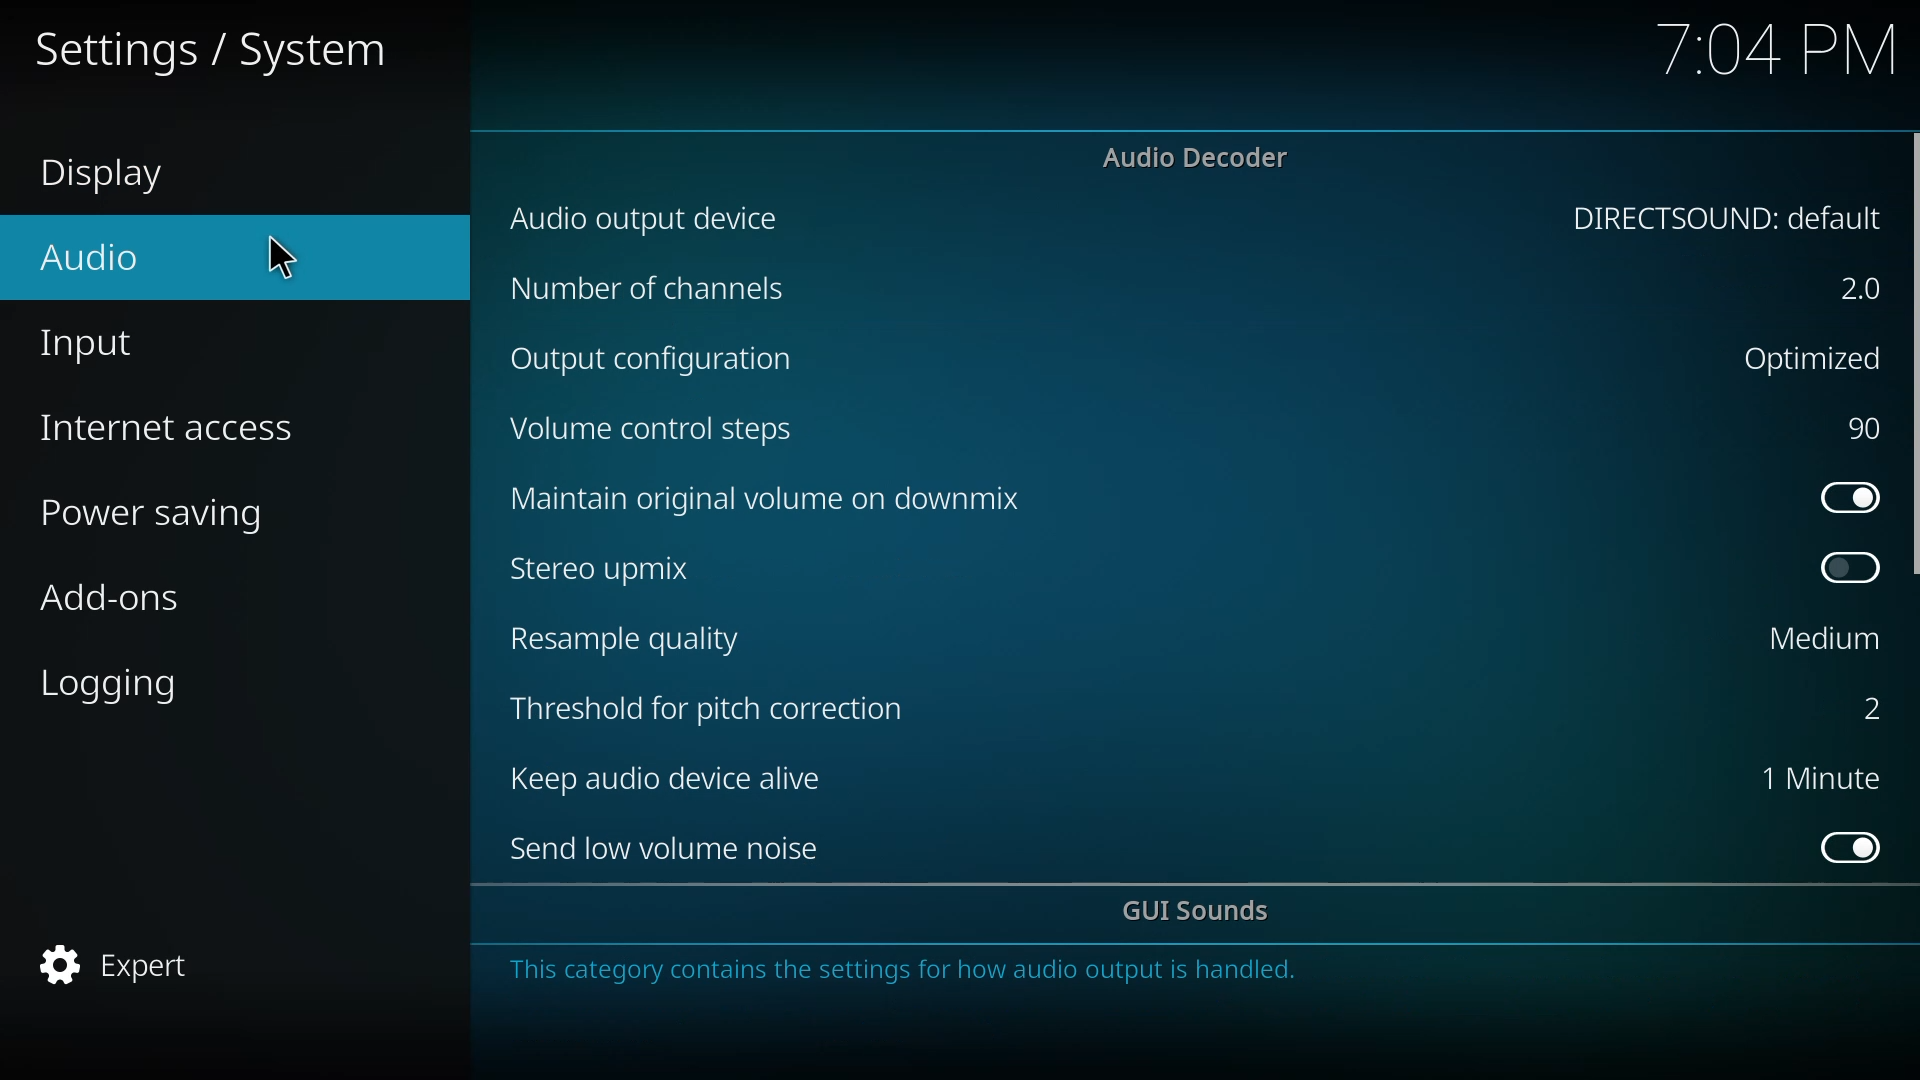  Describe the element at coordinates (632, 639) in the screenshot. I see `resample quality` at that location.